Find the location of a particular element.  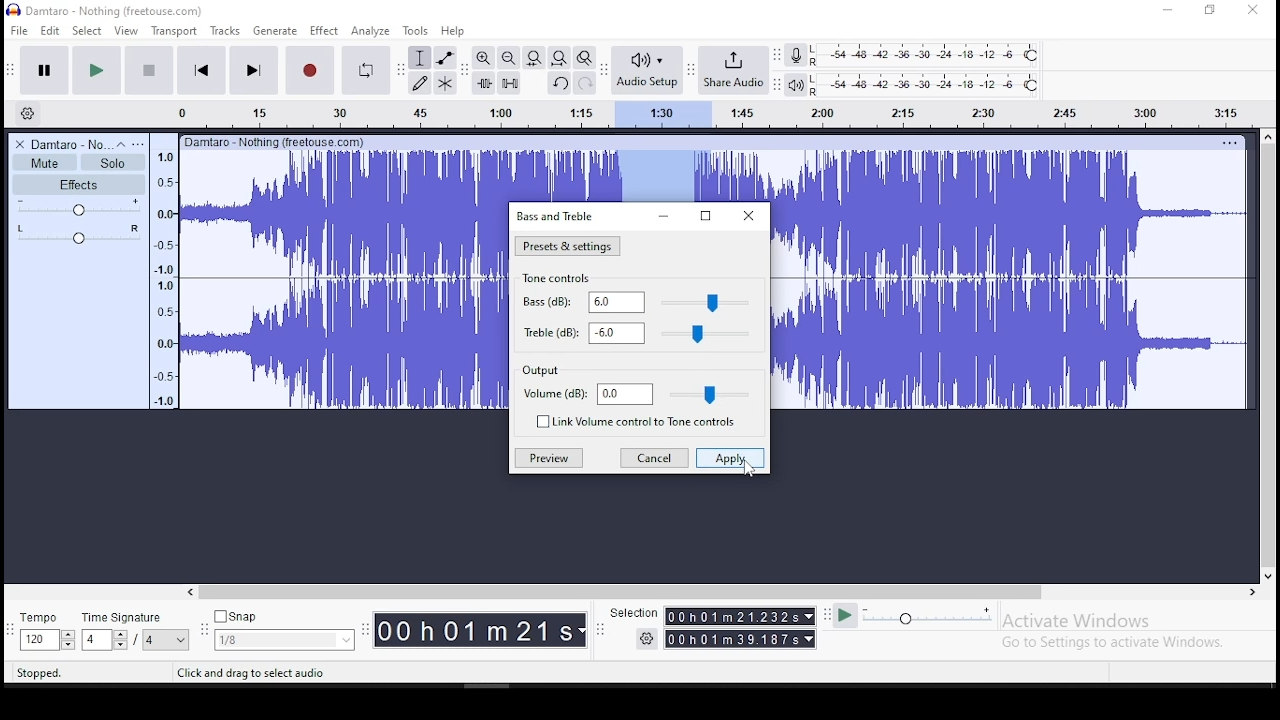

close is located at coordinates (750, 216).